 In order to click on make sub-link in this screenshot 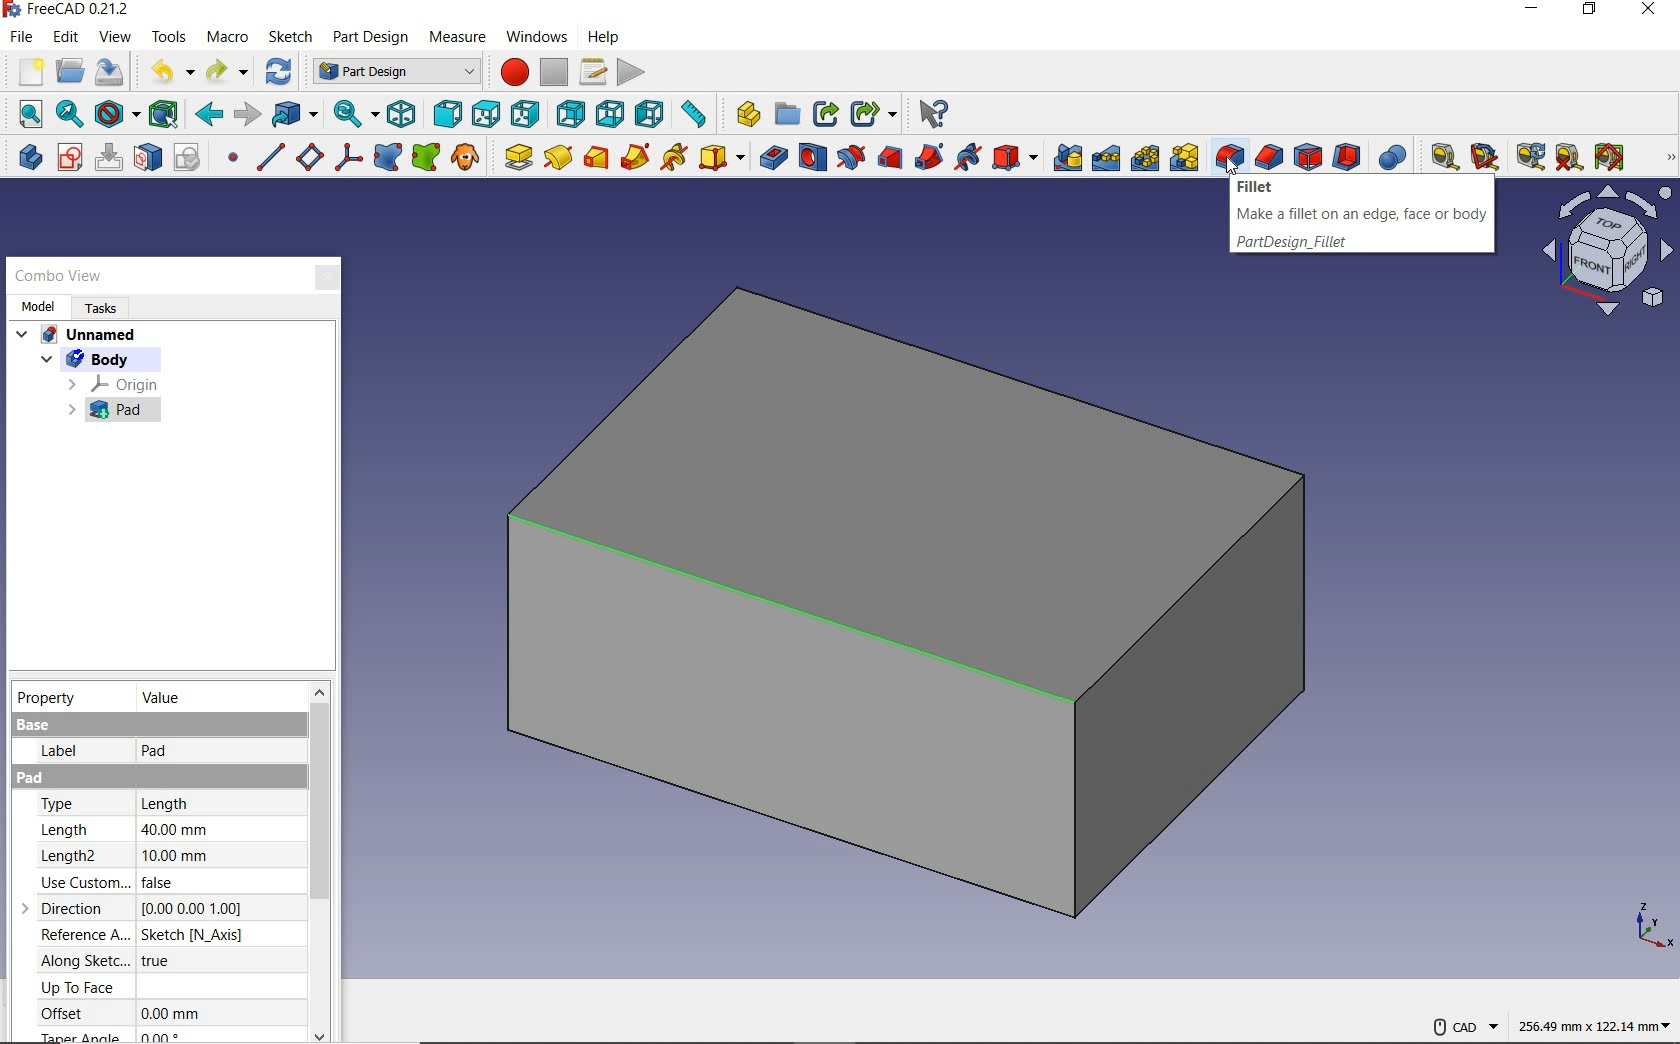, I will do `click(874, 112)`.